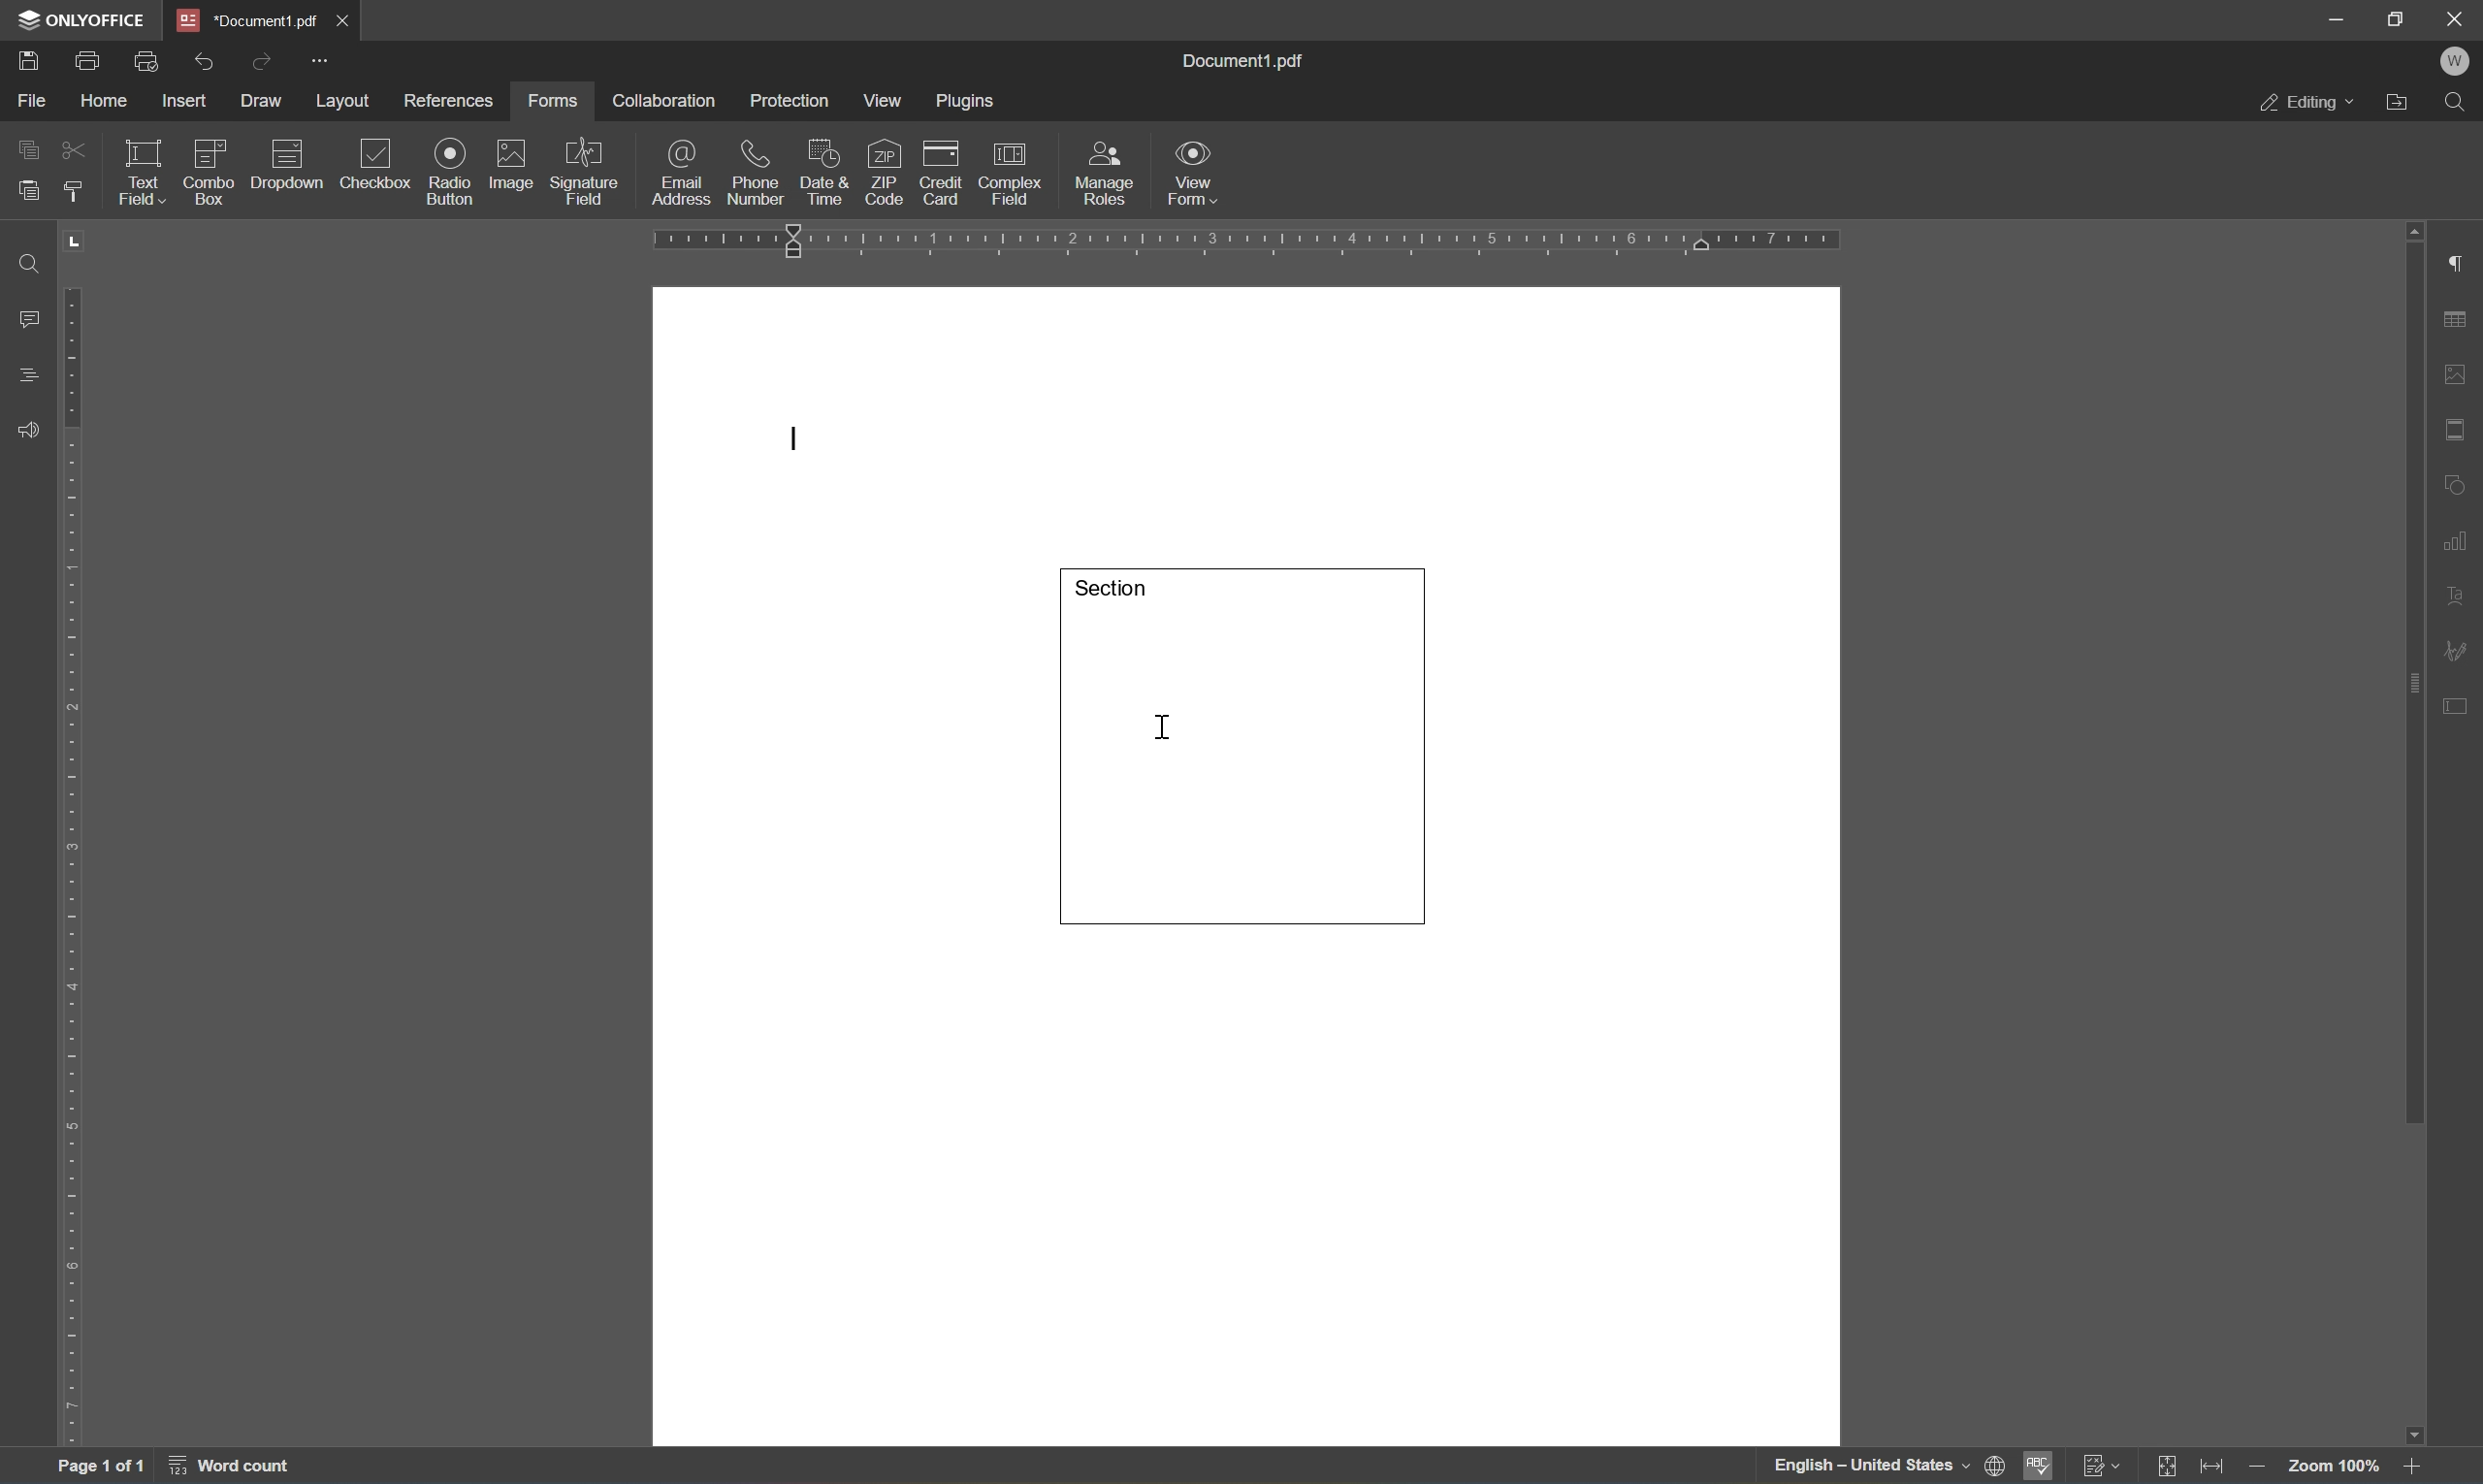 Image resolution: width=2483 pixels, height=1484 pixels. What do you see at coordinates (137, 170) in the screenshot?
I see `text field` at bounding box center [137, 170].